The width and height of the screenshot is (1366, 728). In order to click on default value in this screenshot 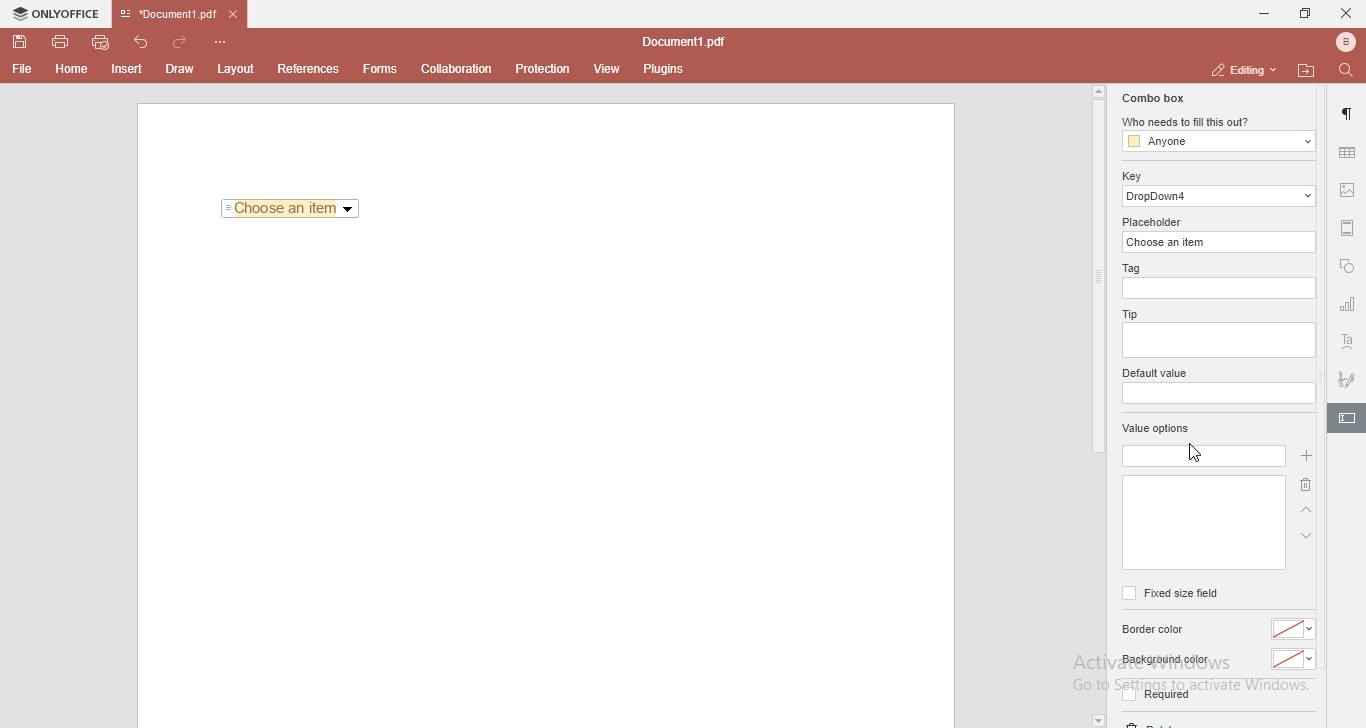, I will do `click(1157, 374)`.